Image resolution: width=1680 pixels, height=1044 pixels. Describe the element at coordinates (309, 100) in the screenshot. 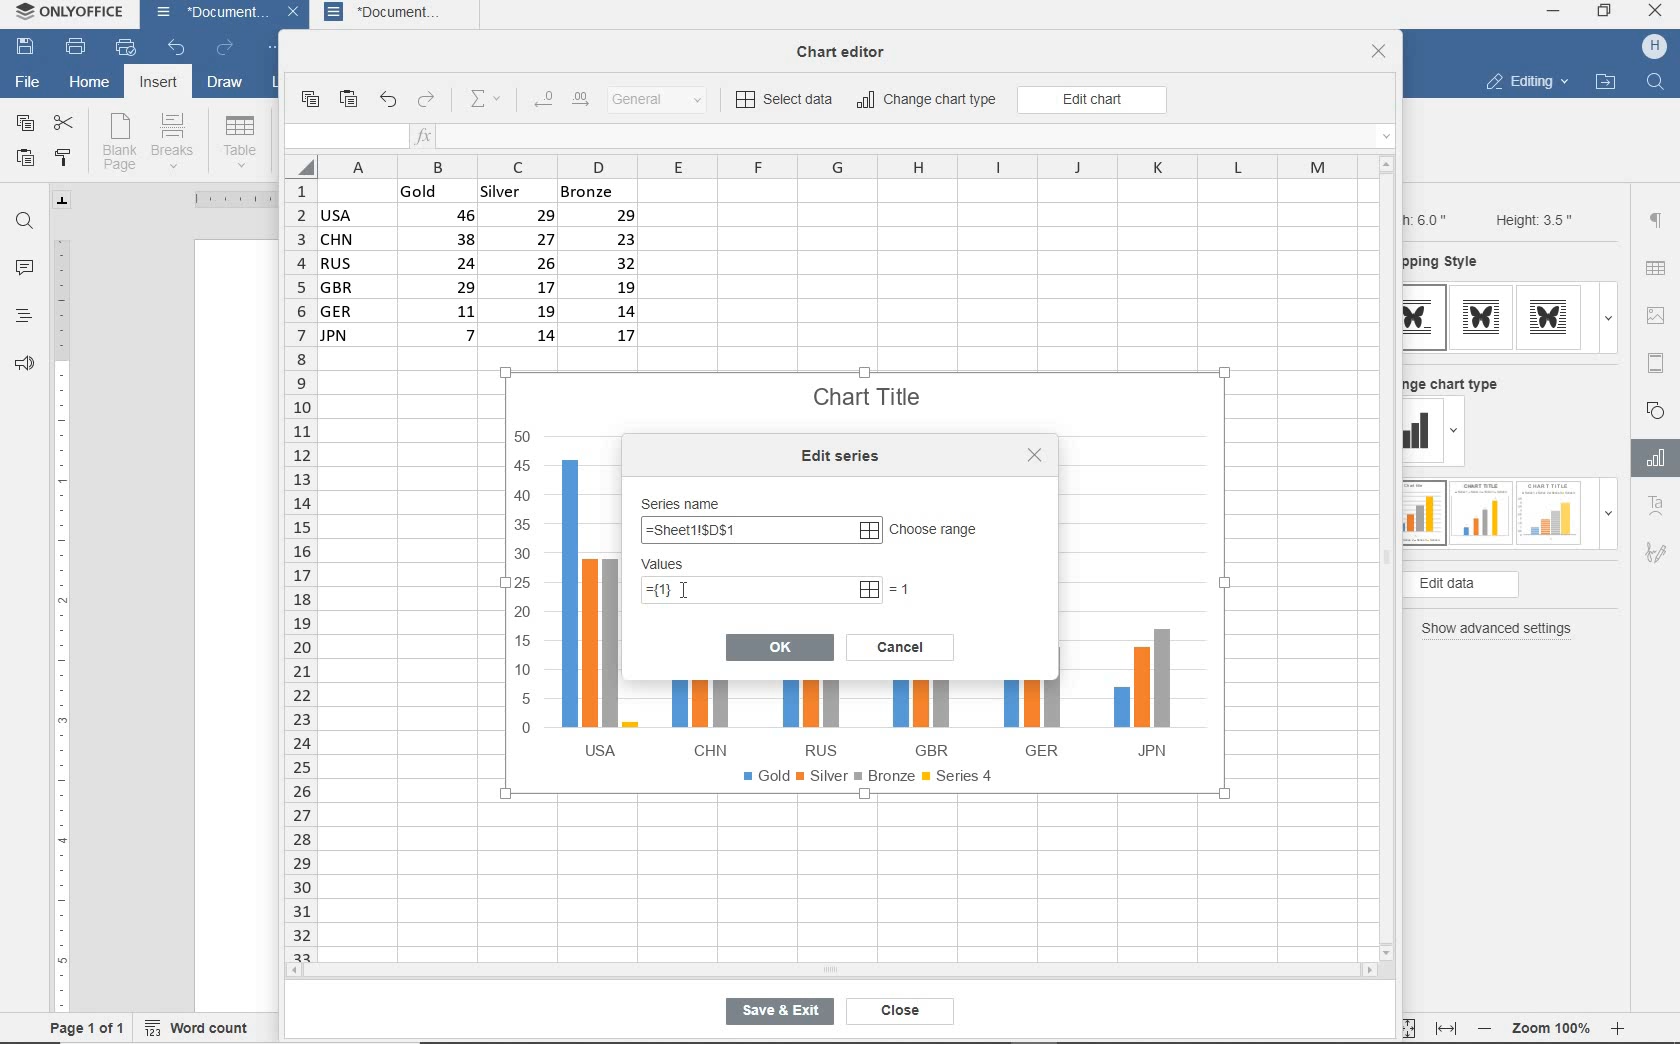

I see `copy` at that location.